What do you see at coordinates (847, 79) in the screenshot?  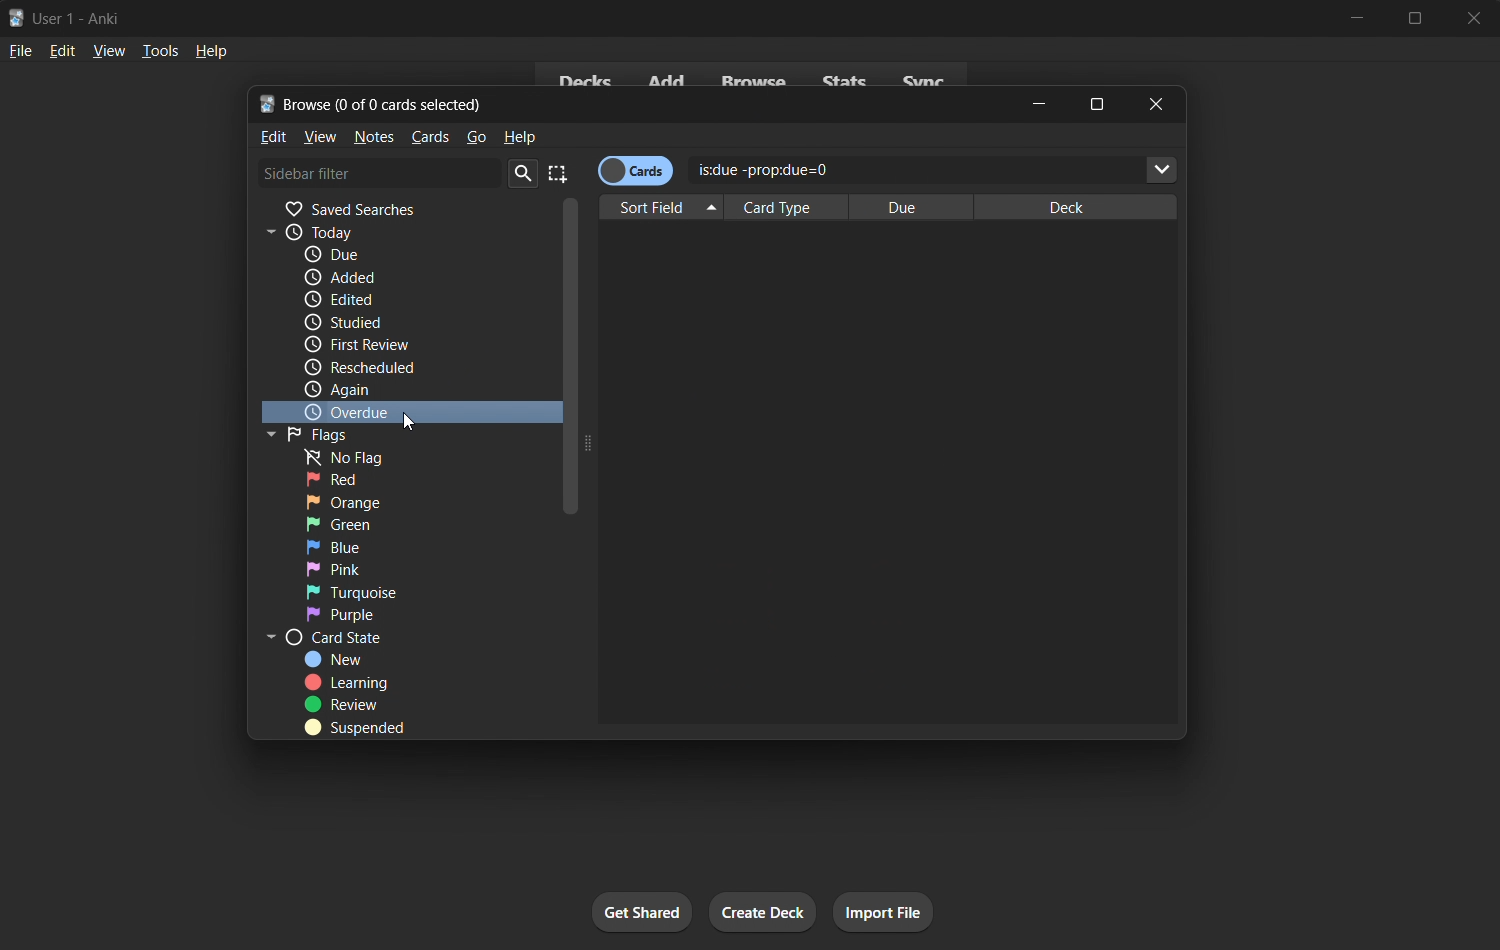 I see `stats` at bounding box center [847, 79].